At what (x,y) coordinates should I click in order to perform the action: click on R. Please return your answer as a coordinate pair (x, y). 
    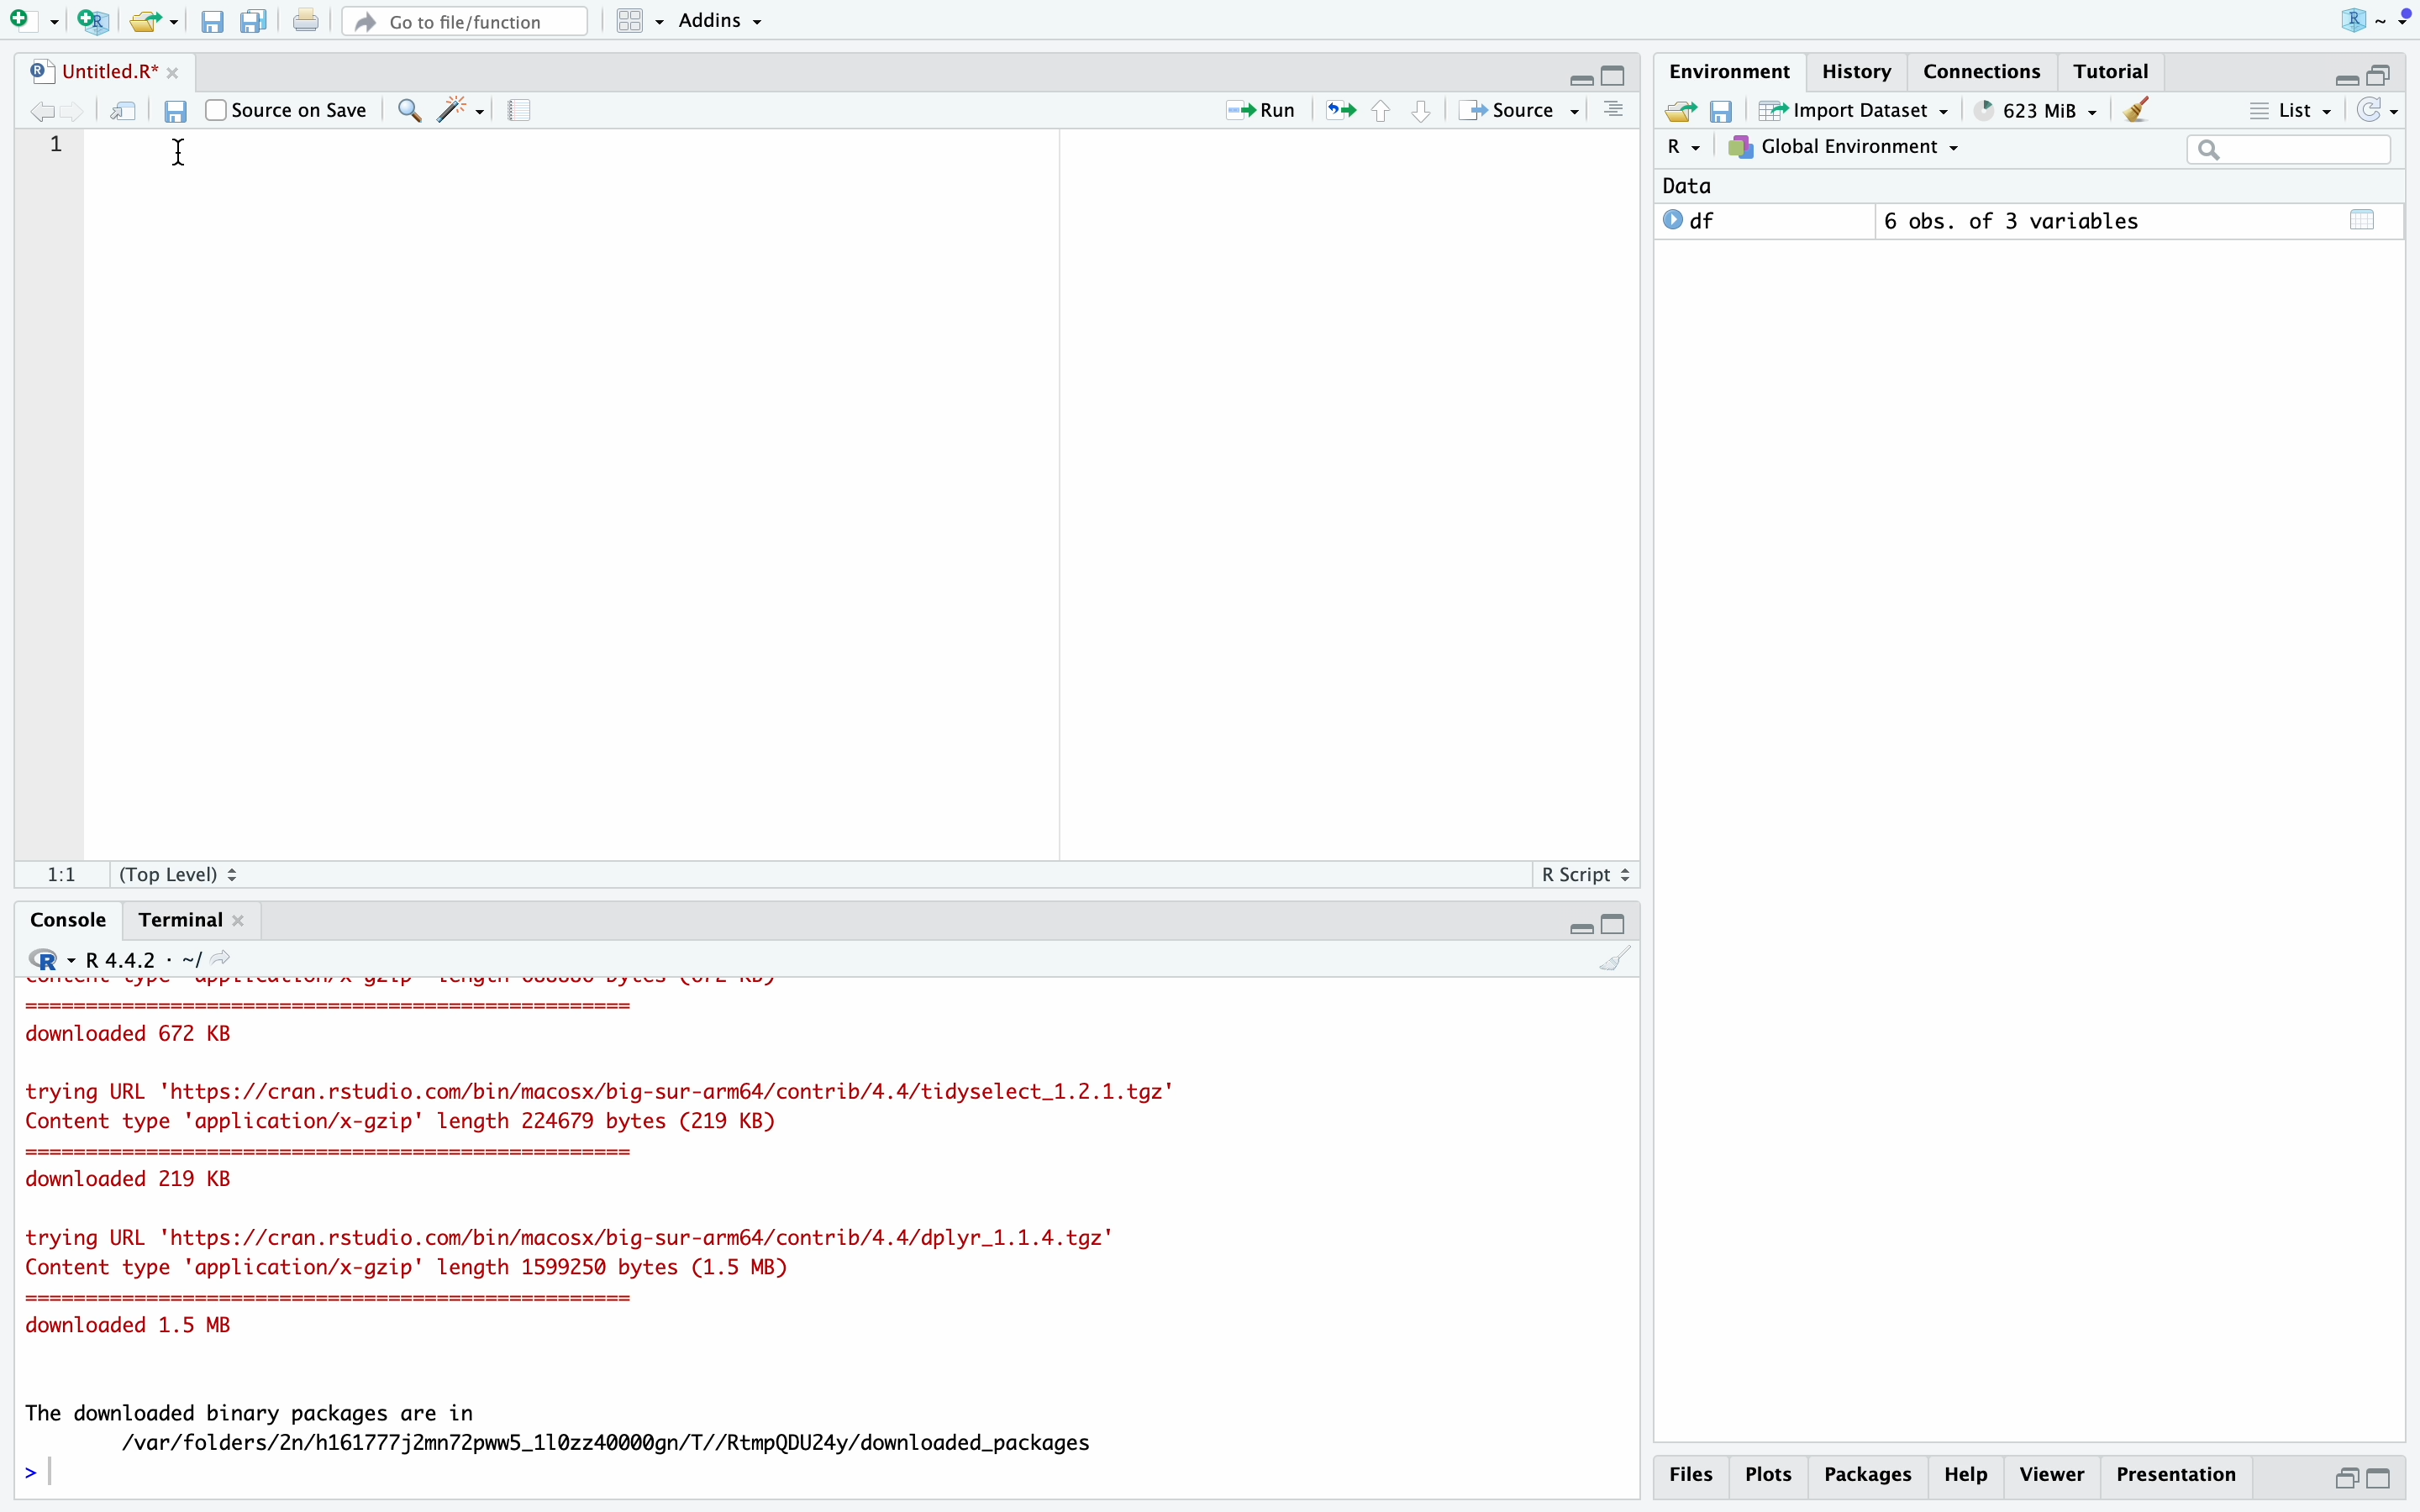
    Looking at the image, I should click on (1686, 148).